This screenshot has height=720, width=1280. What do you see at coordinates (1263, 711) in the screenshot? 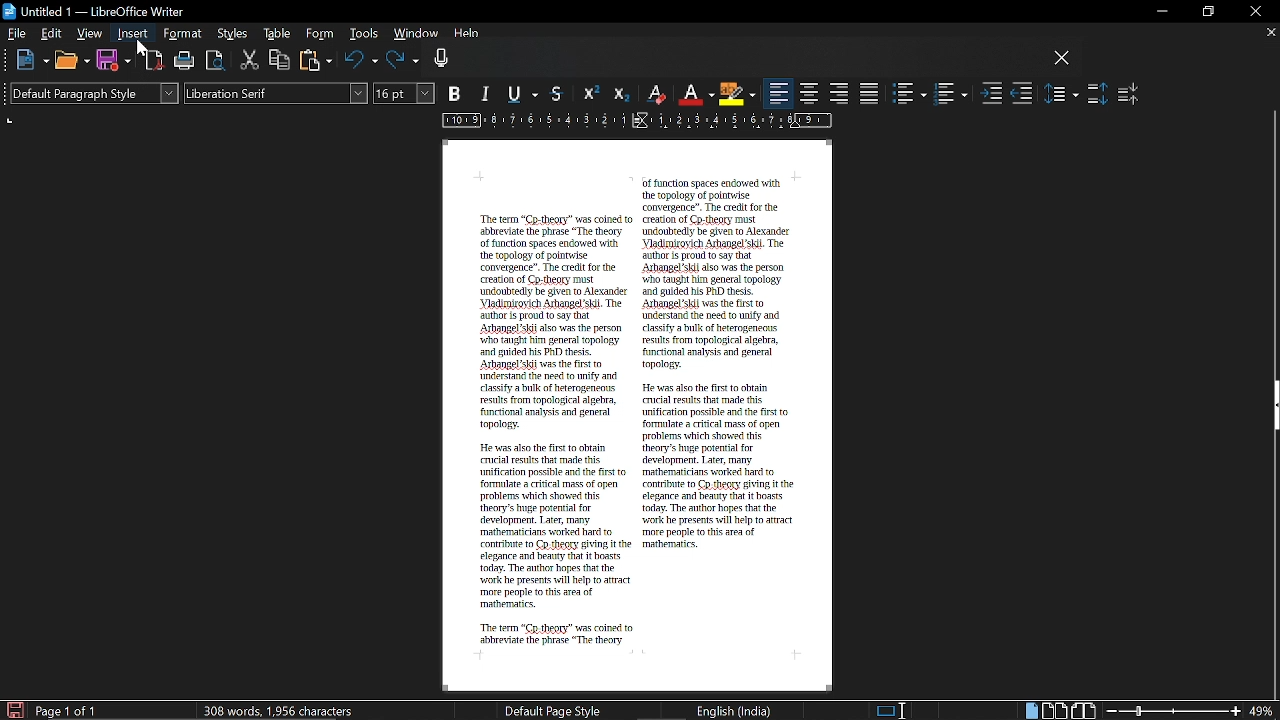
I see `Current zoom` at bounding box center [1263, 711].